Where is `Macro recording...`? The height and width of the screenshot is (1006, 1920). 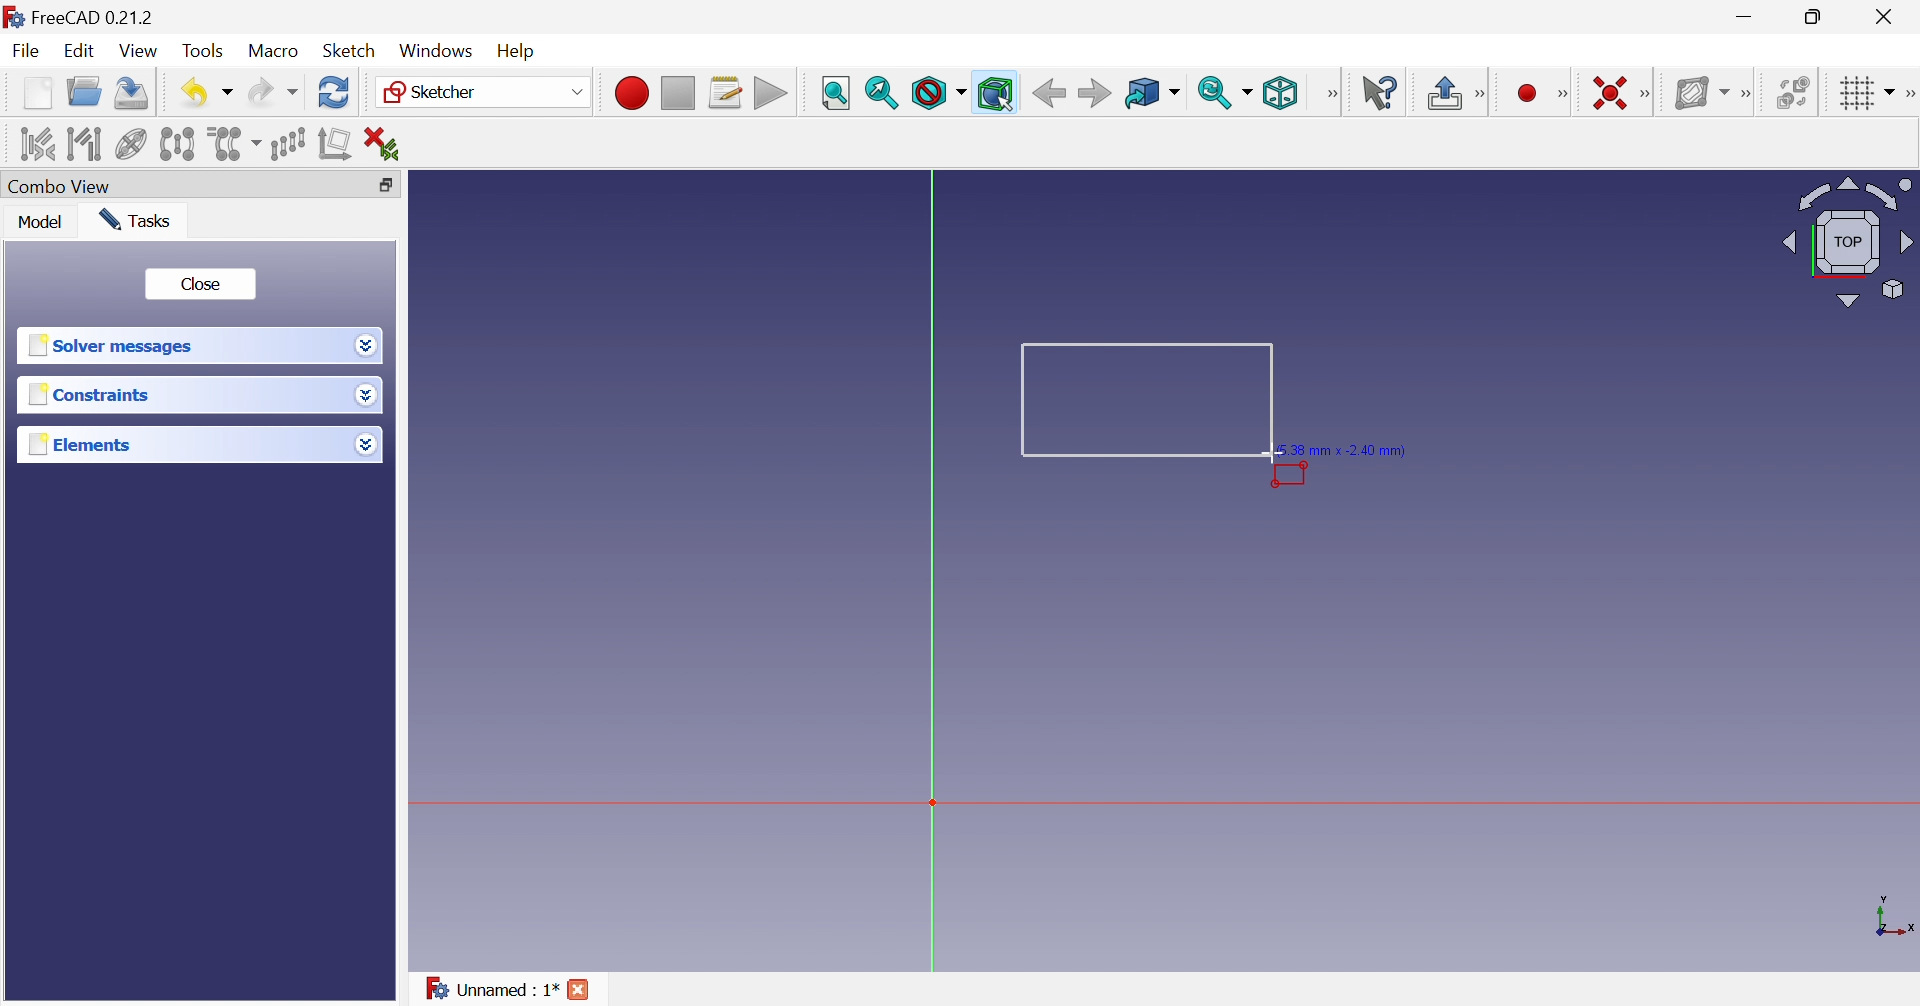 Macro recording... is located at coordinates (633, 94).